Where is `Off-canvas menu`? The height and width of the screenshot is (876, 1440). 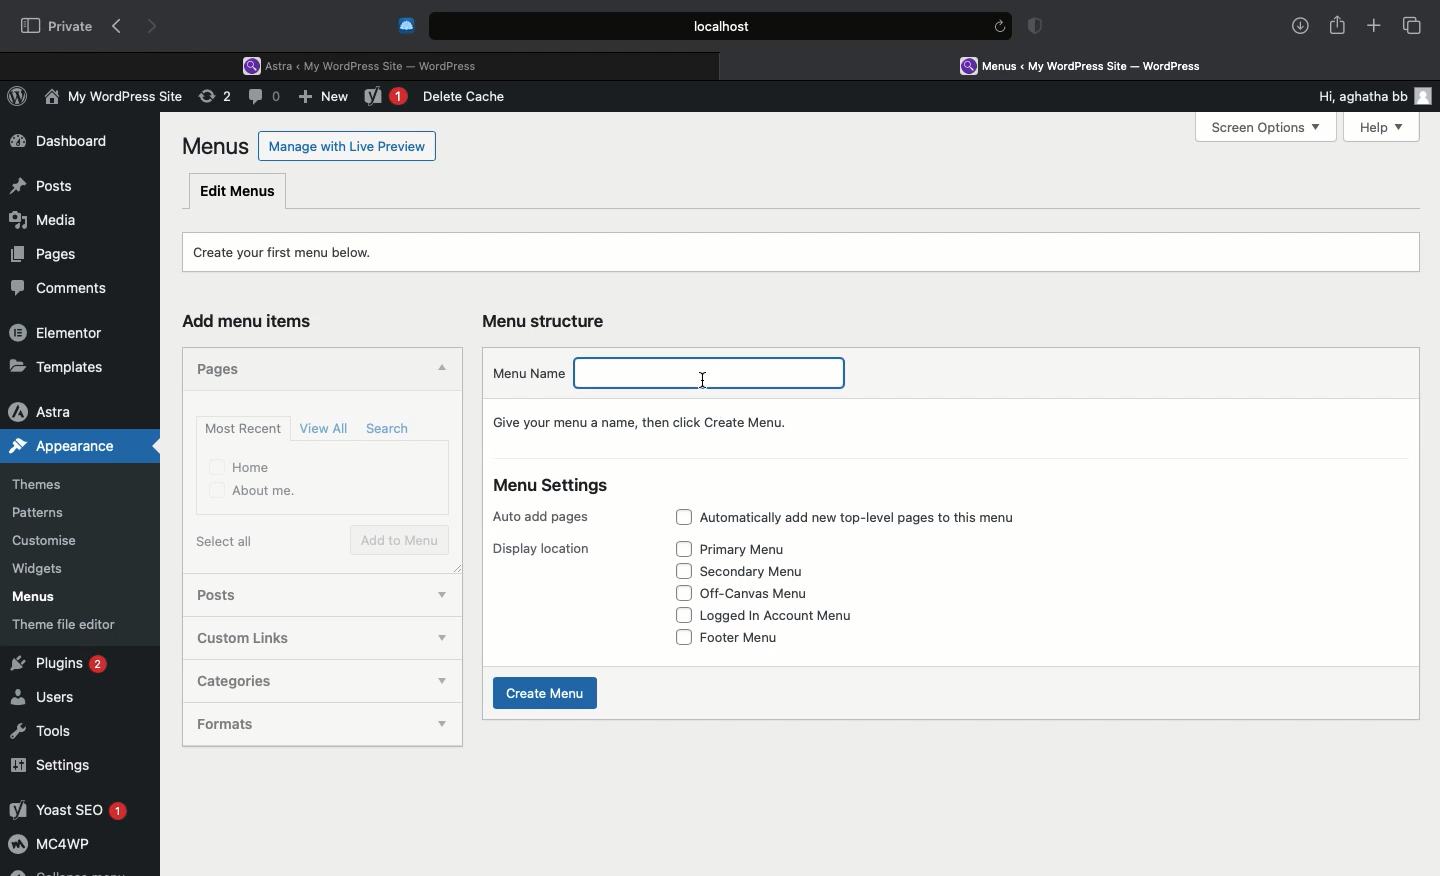
Off-canvas menu is located at coordinates (773, 594).